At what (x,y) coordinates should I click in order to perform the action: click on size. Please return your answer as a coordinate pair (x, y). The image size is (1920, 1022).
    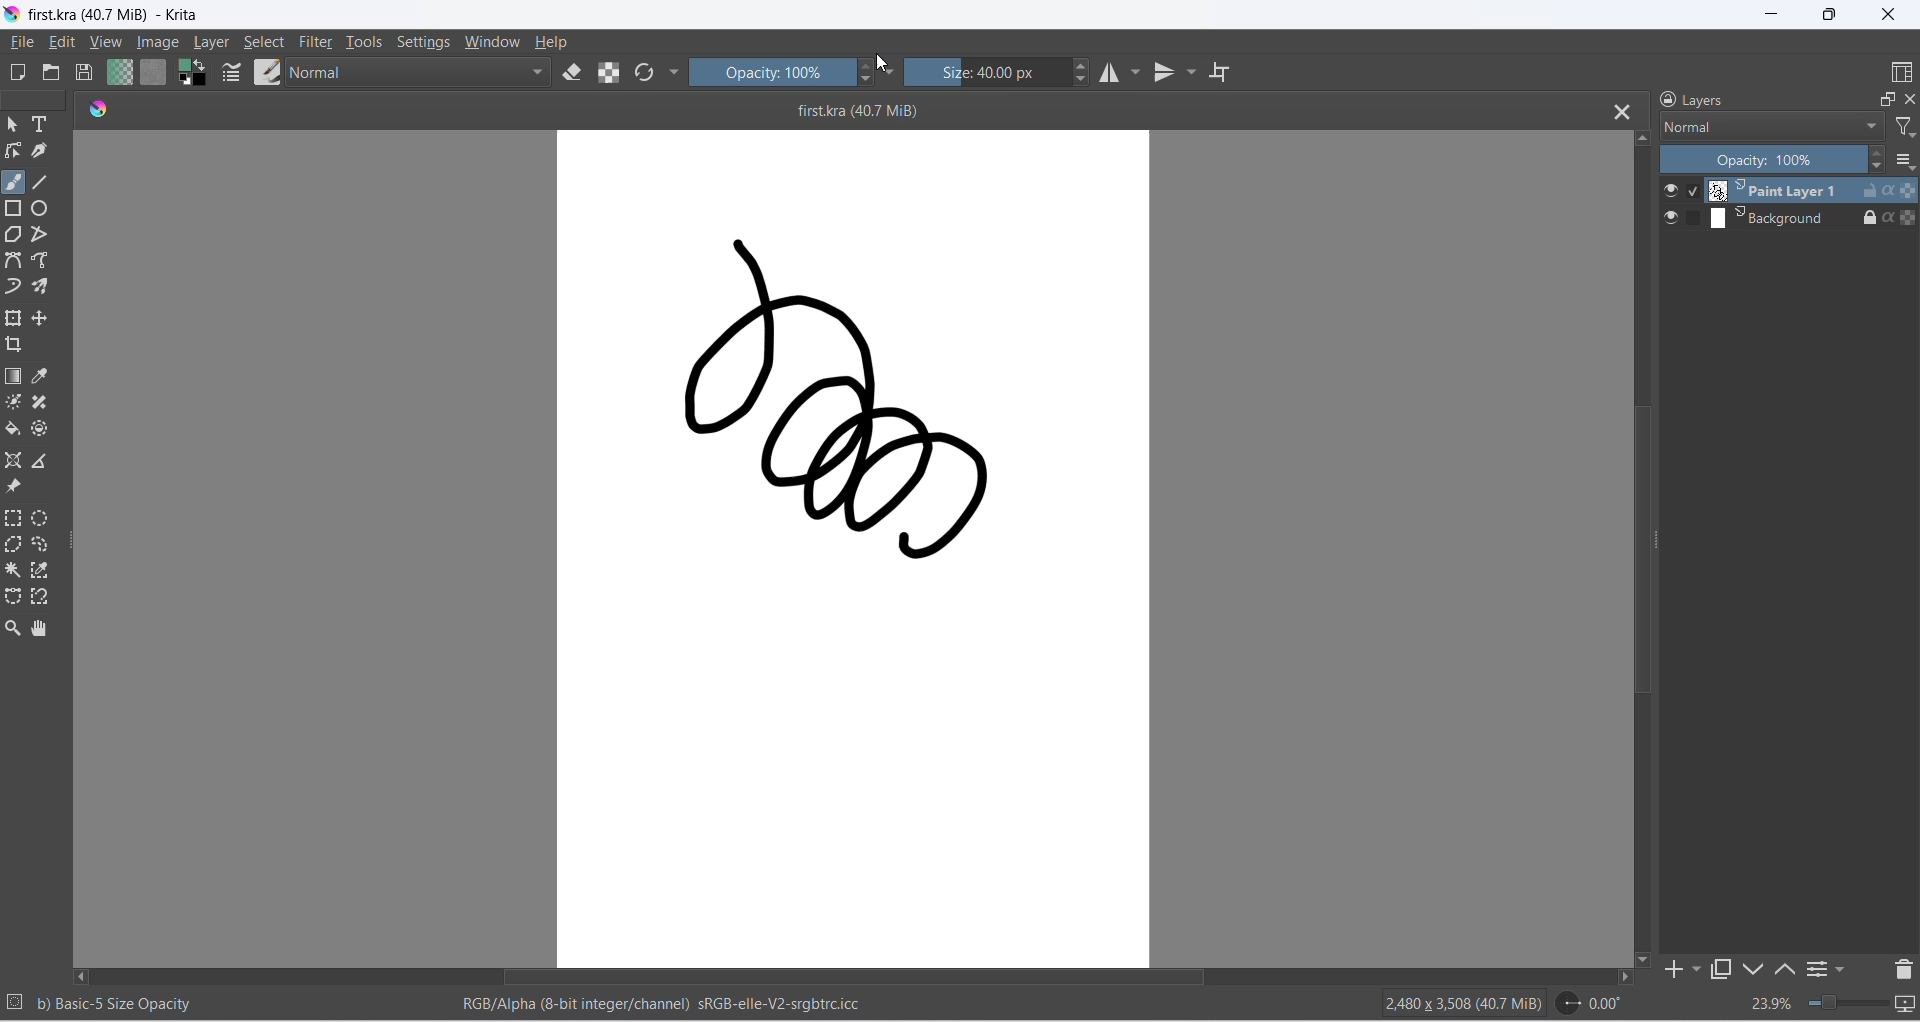
    Looking at the image, I should click on (986, 72).